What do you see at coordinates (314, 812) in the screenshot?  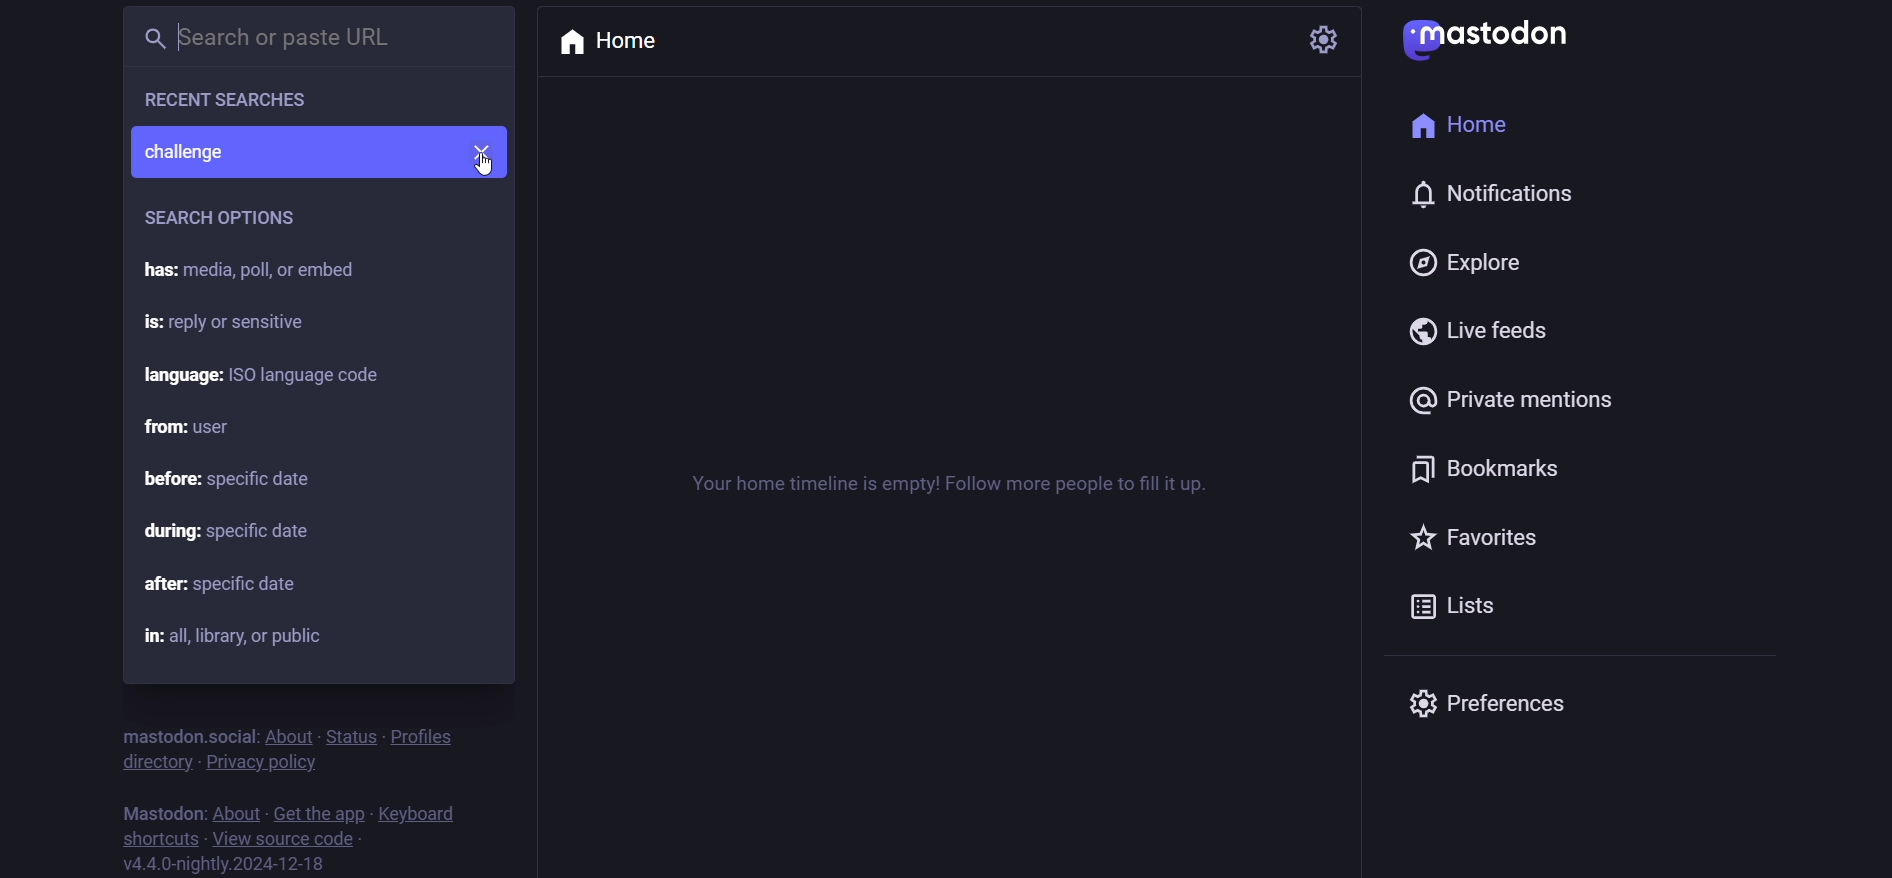 I see `get the app` at bounding box center [314, 812].